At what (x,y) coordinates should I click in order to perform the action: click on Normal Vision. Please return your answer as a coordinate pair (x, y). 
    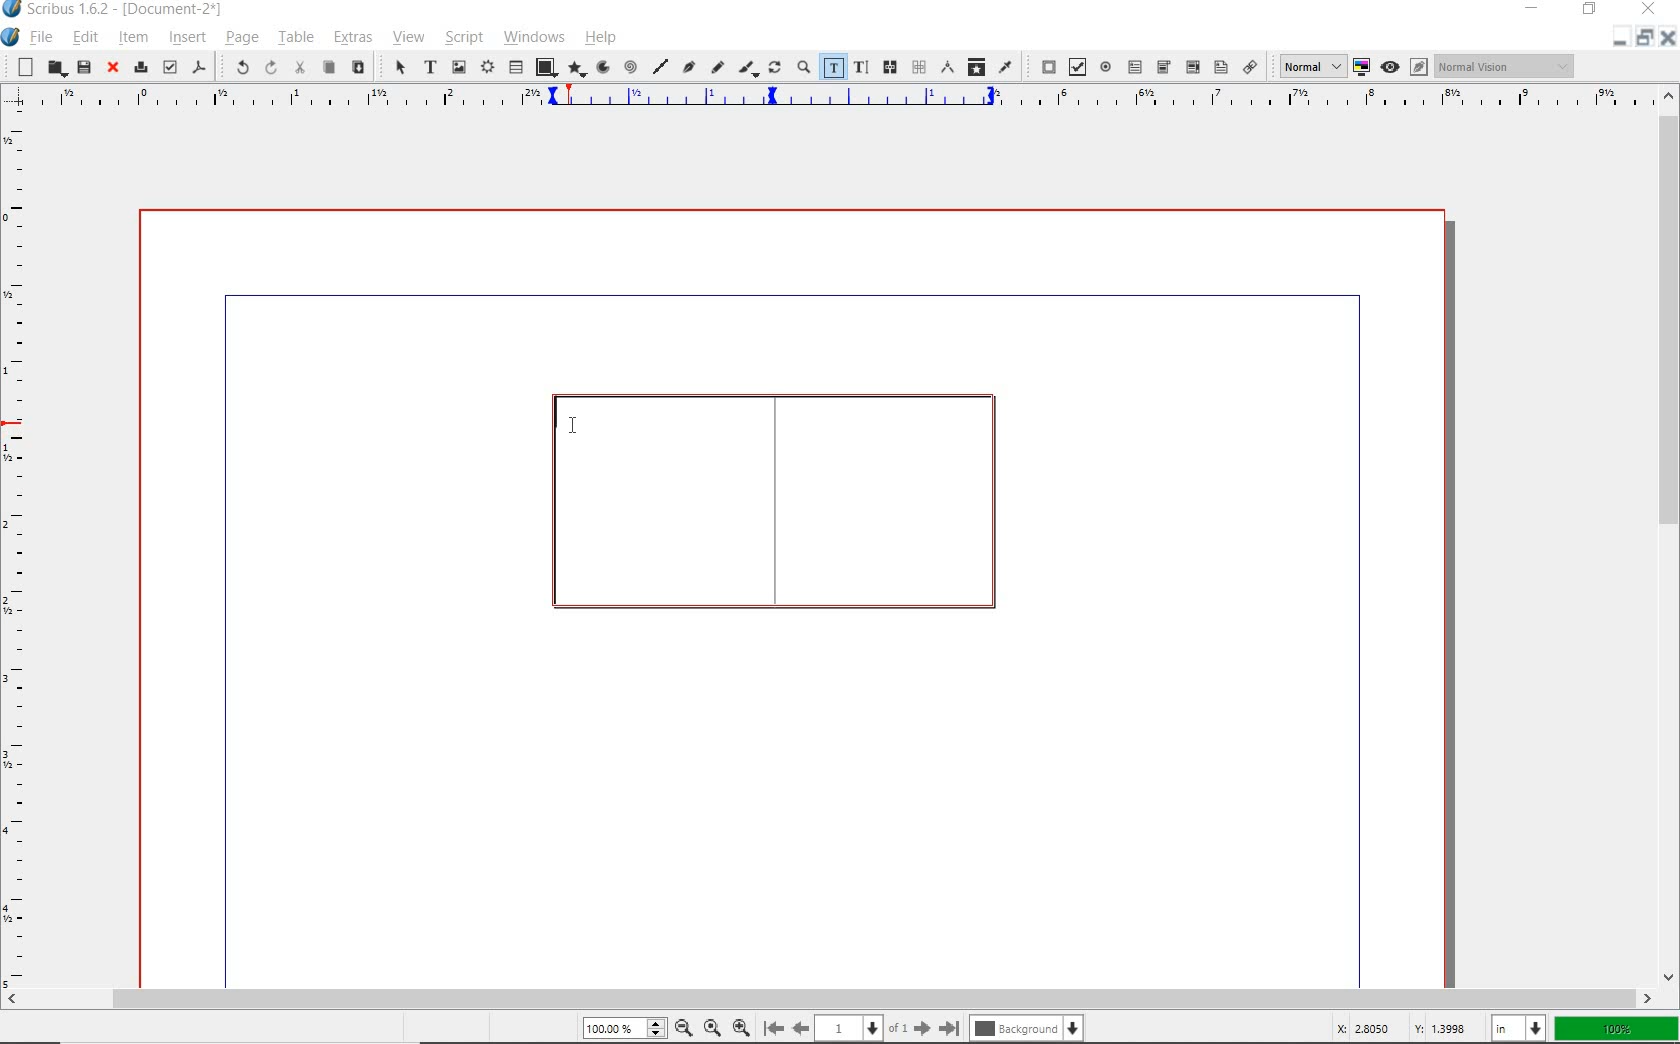
    Looking at the image, I should click on (1503, 67).